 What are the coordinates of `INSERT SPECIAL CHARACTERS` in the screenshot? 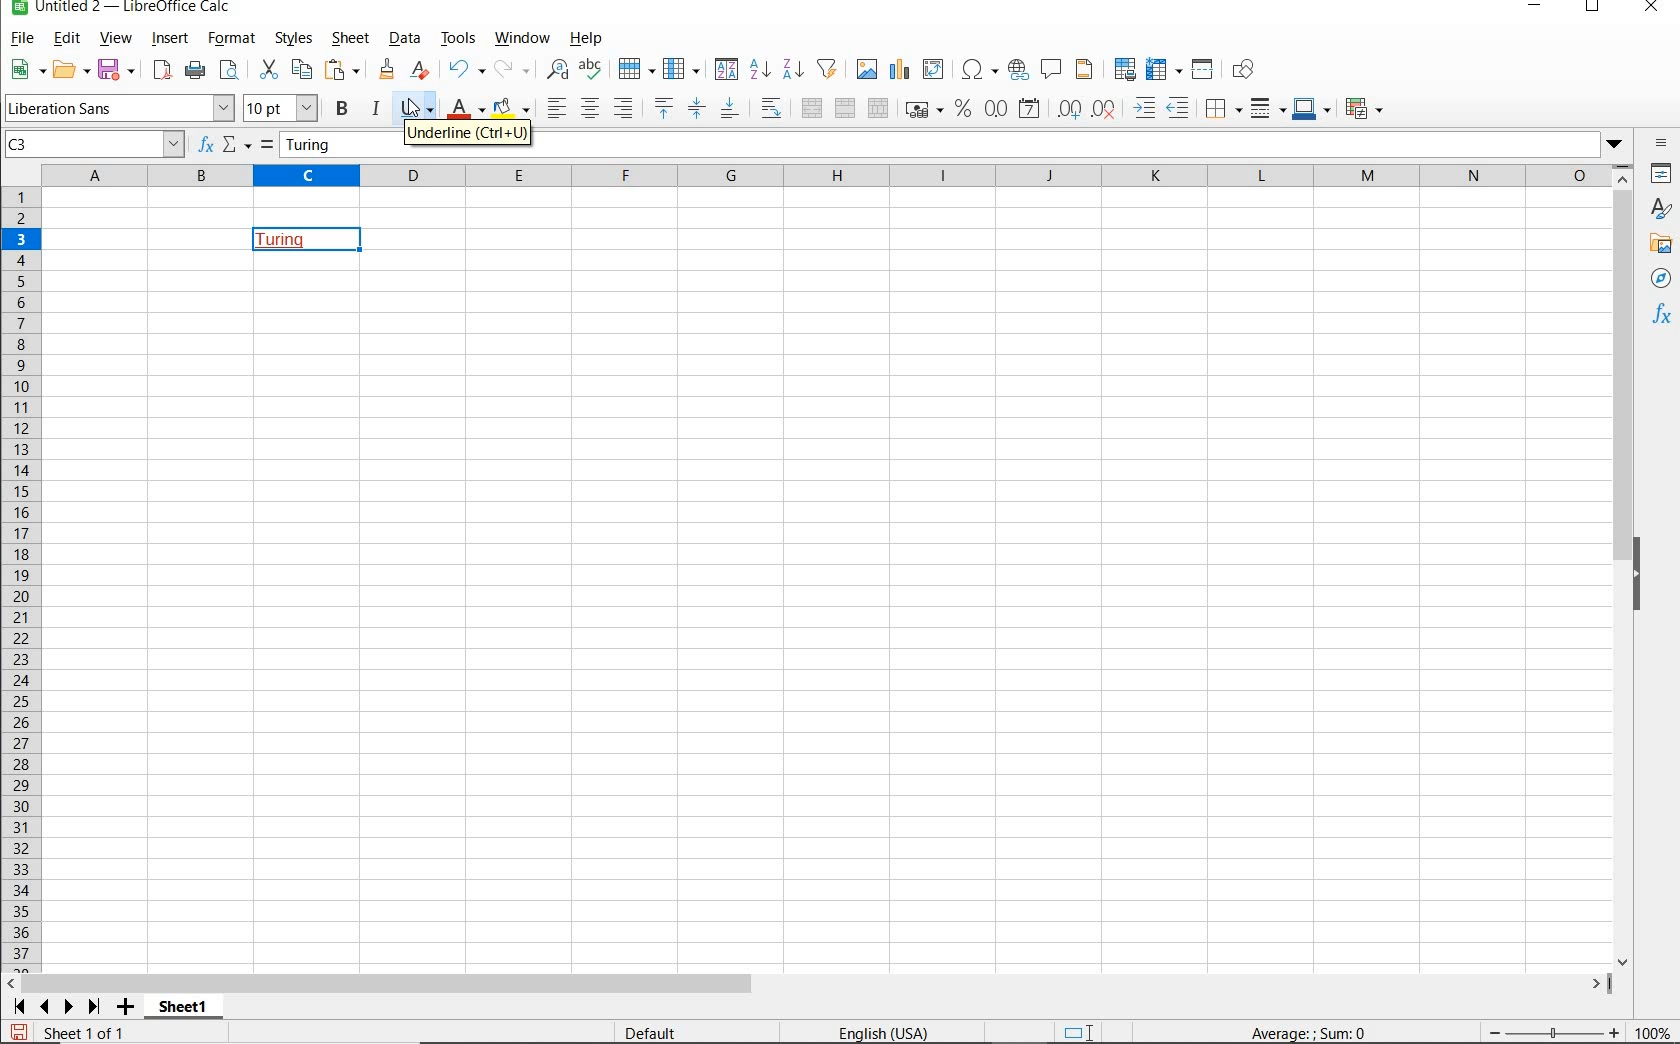 It's located at (978, 71).